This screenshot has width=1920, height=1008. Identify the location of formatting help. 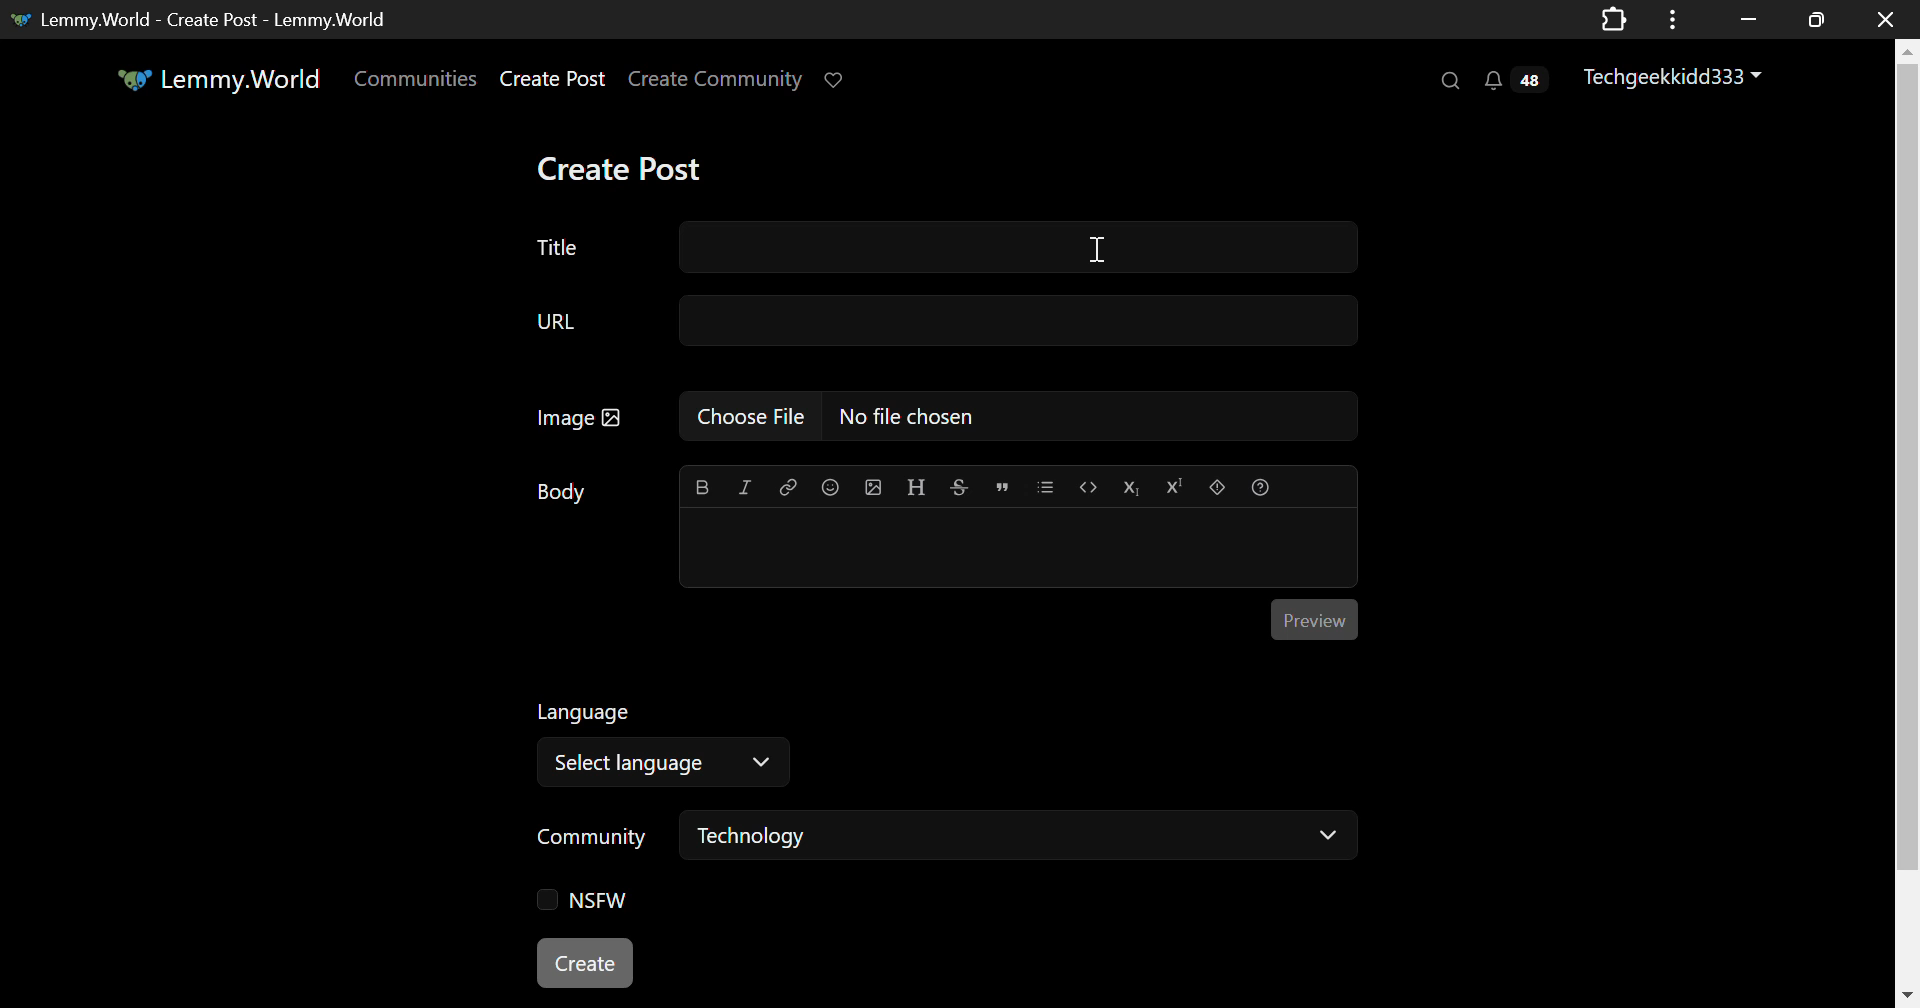
(1258, 484).